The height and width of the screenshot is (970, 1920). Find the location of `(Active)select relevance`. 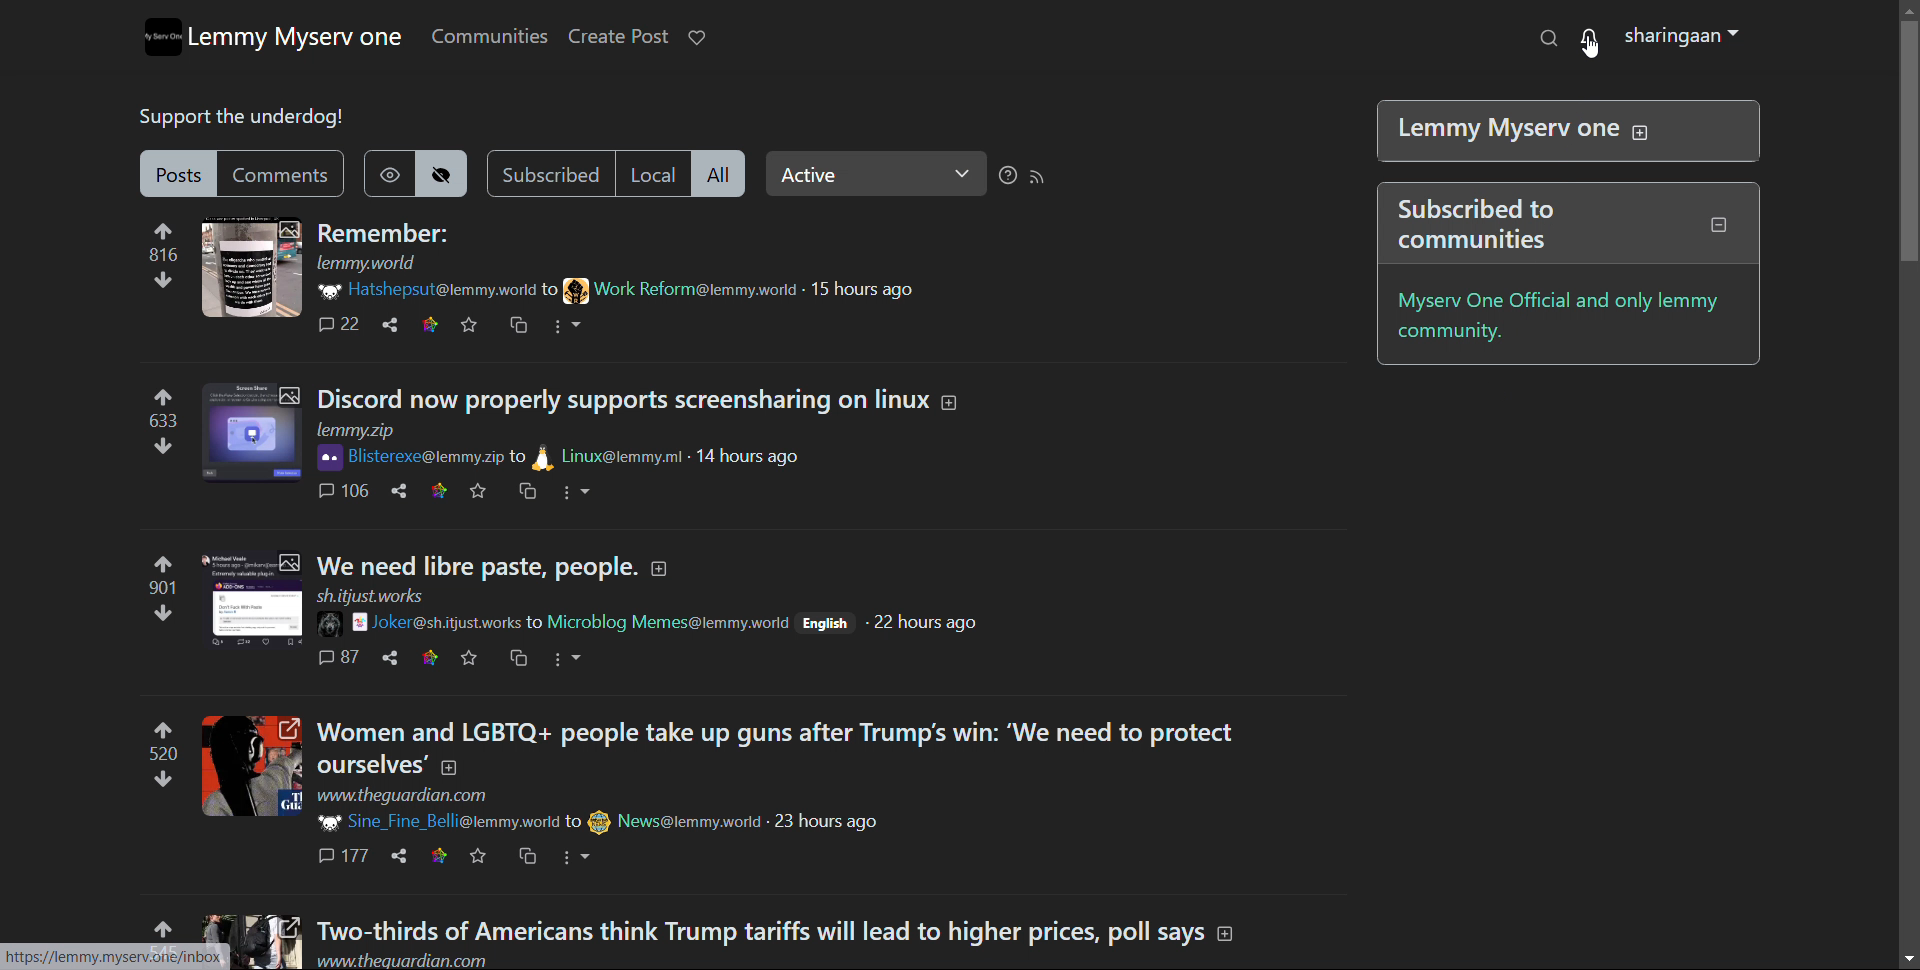

(Active)select relevance is located at coordinates (876, 175).